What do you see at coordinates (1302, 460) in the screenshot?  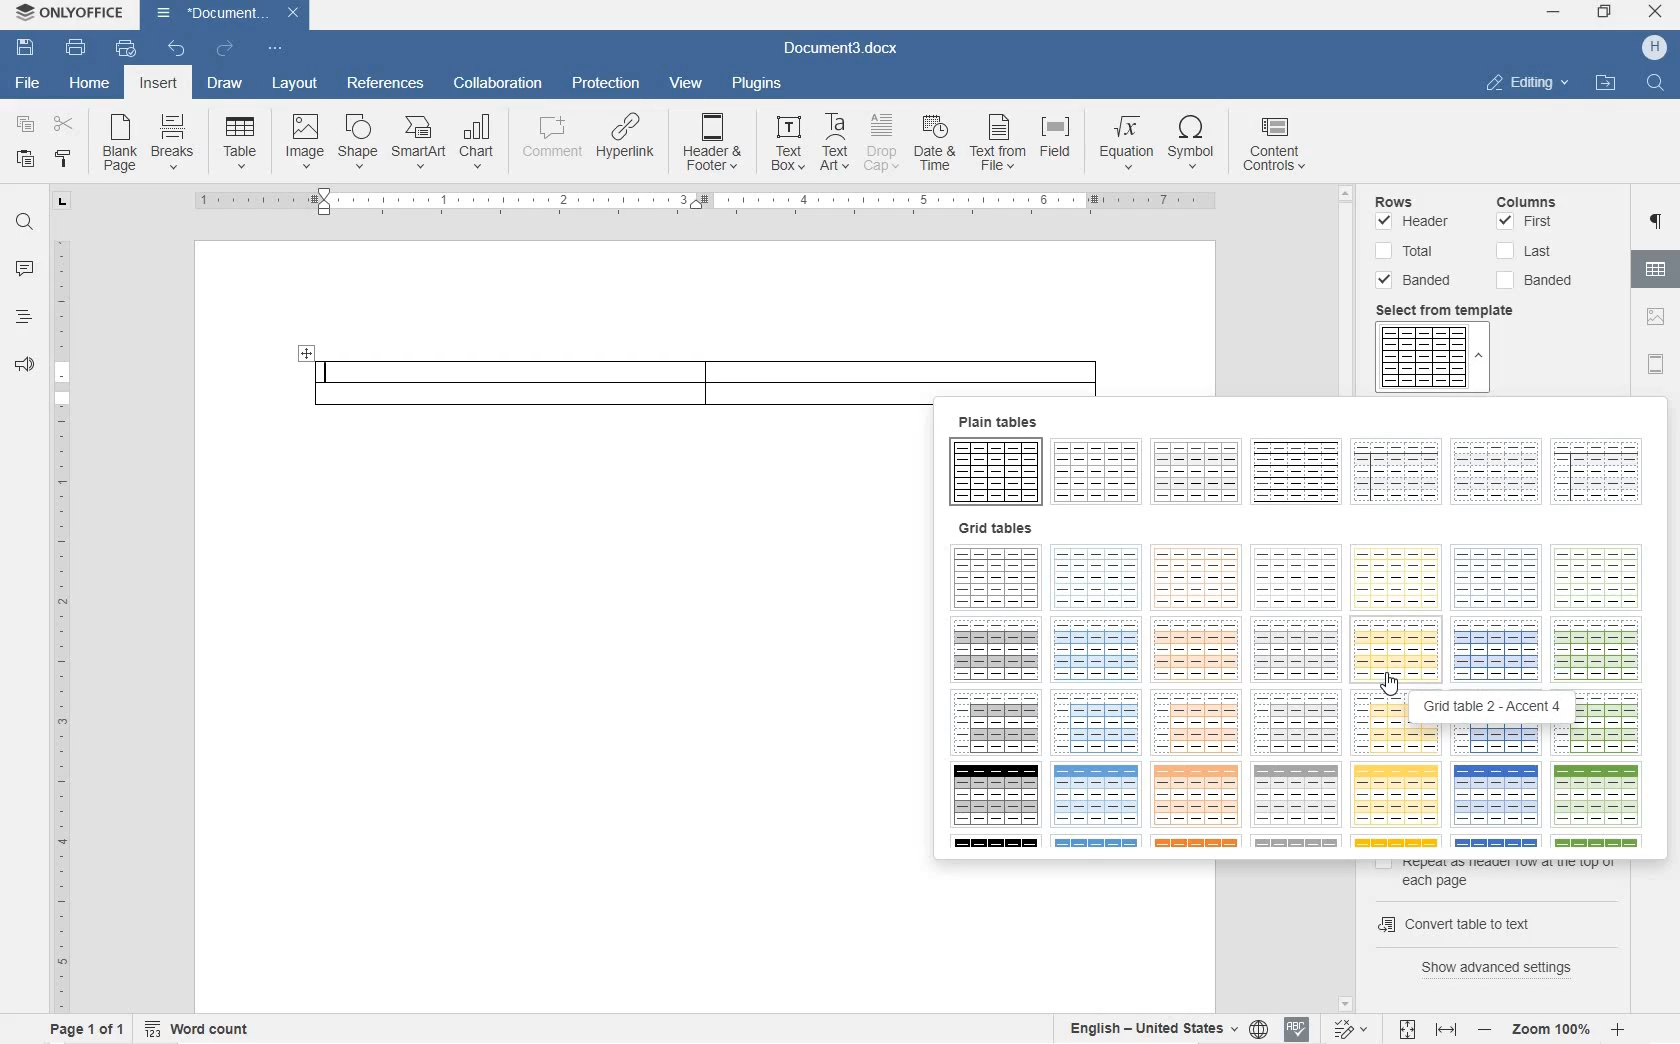 I see `plain tables` at bounding box center [1302, 460].